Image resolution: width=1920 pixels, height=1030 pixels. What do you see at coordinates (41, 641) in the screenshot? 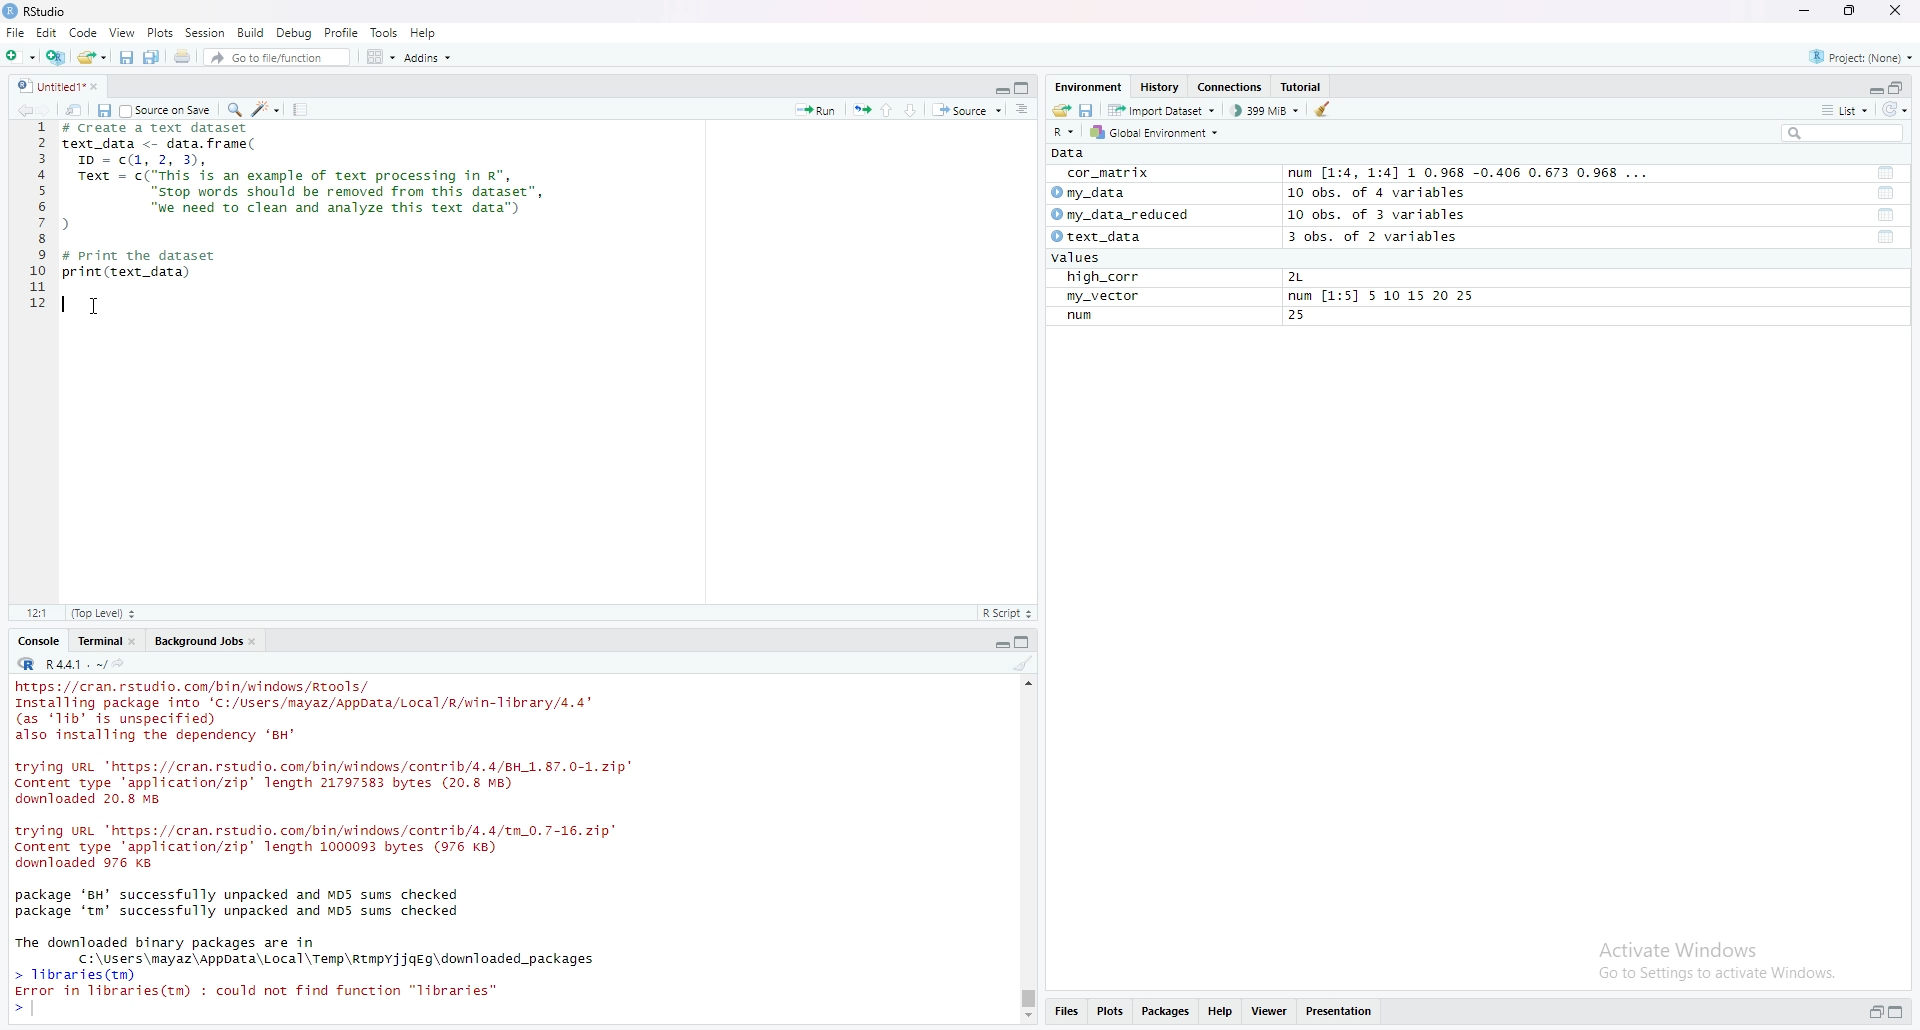
I see `console` at bounding box center [41, 641].